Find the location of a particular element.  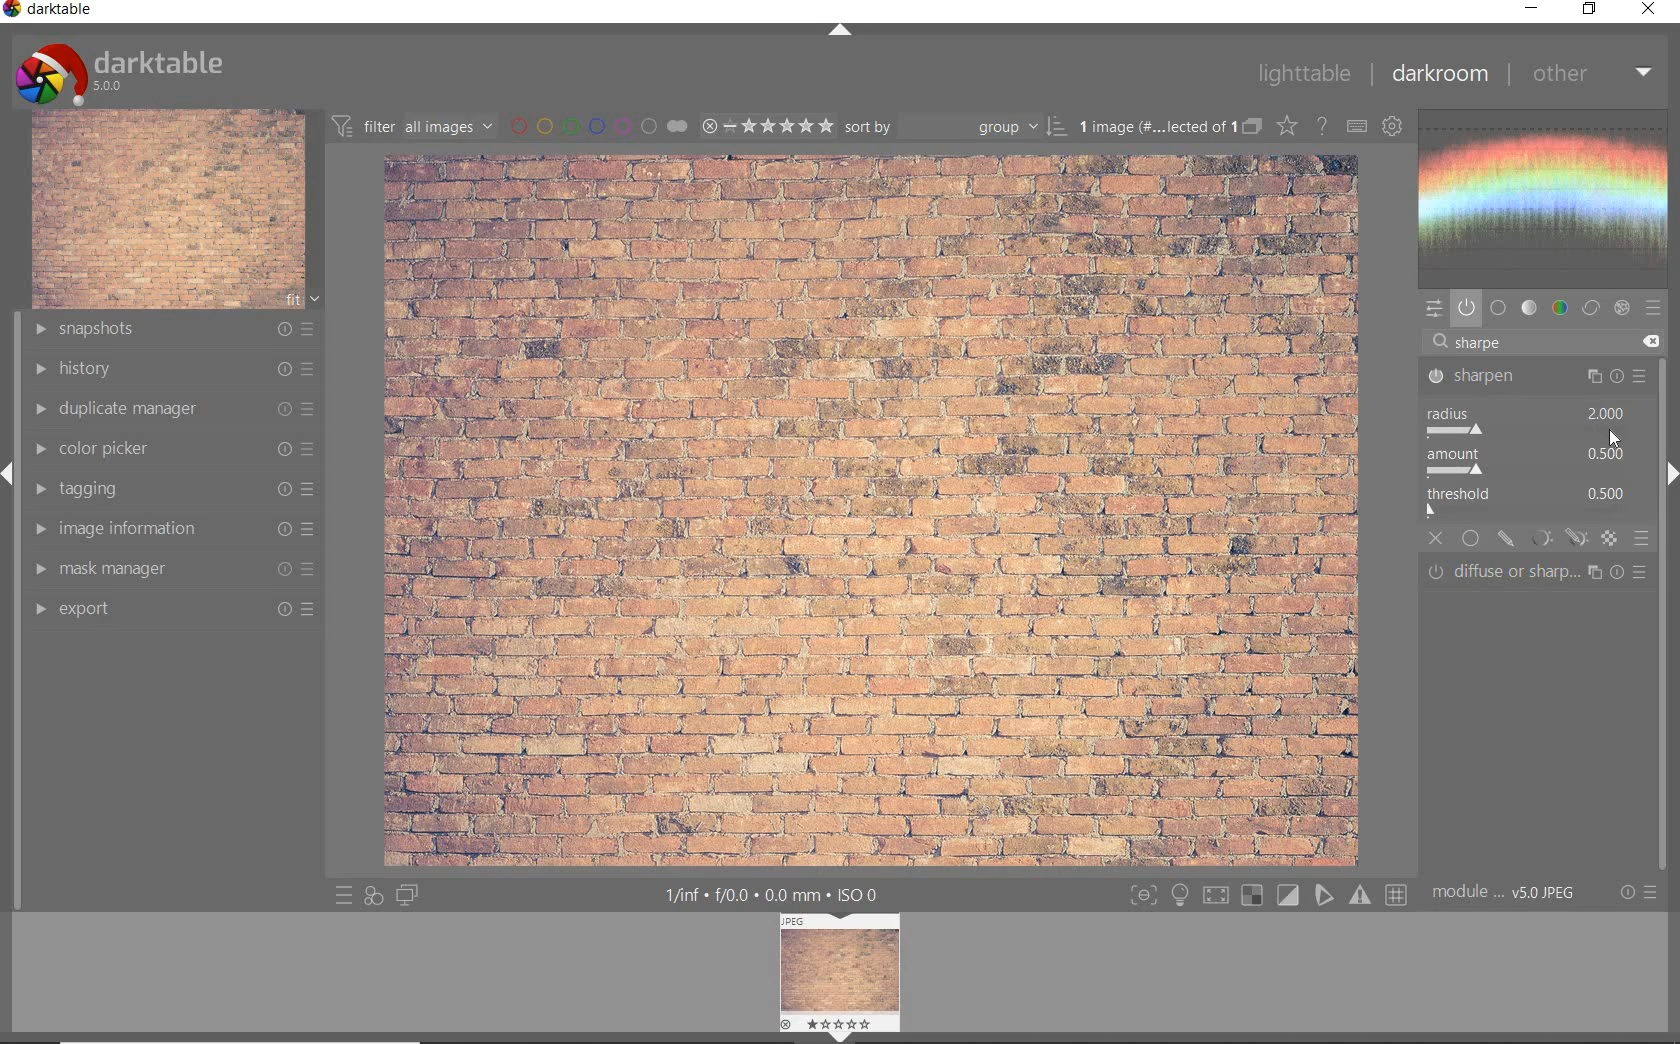

toggle modes is located at coordinates (1268, 892).